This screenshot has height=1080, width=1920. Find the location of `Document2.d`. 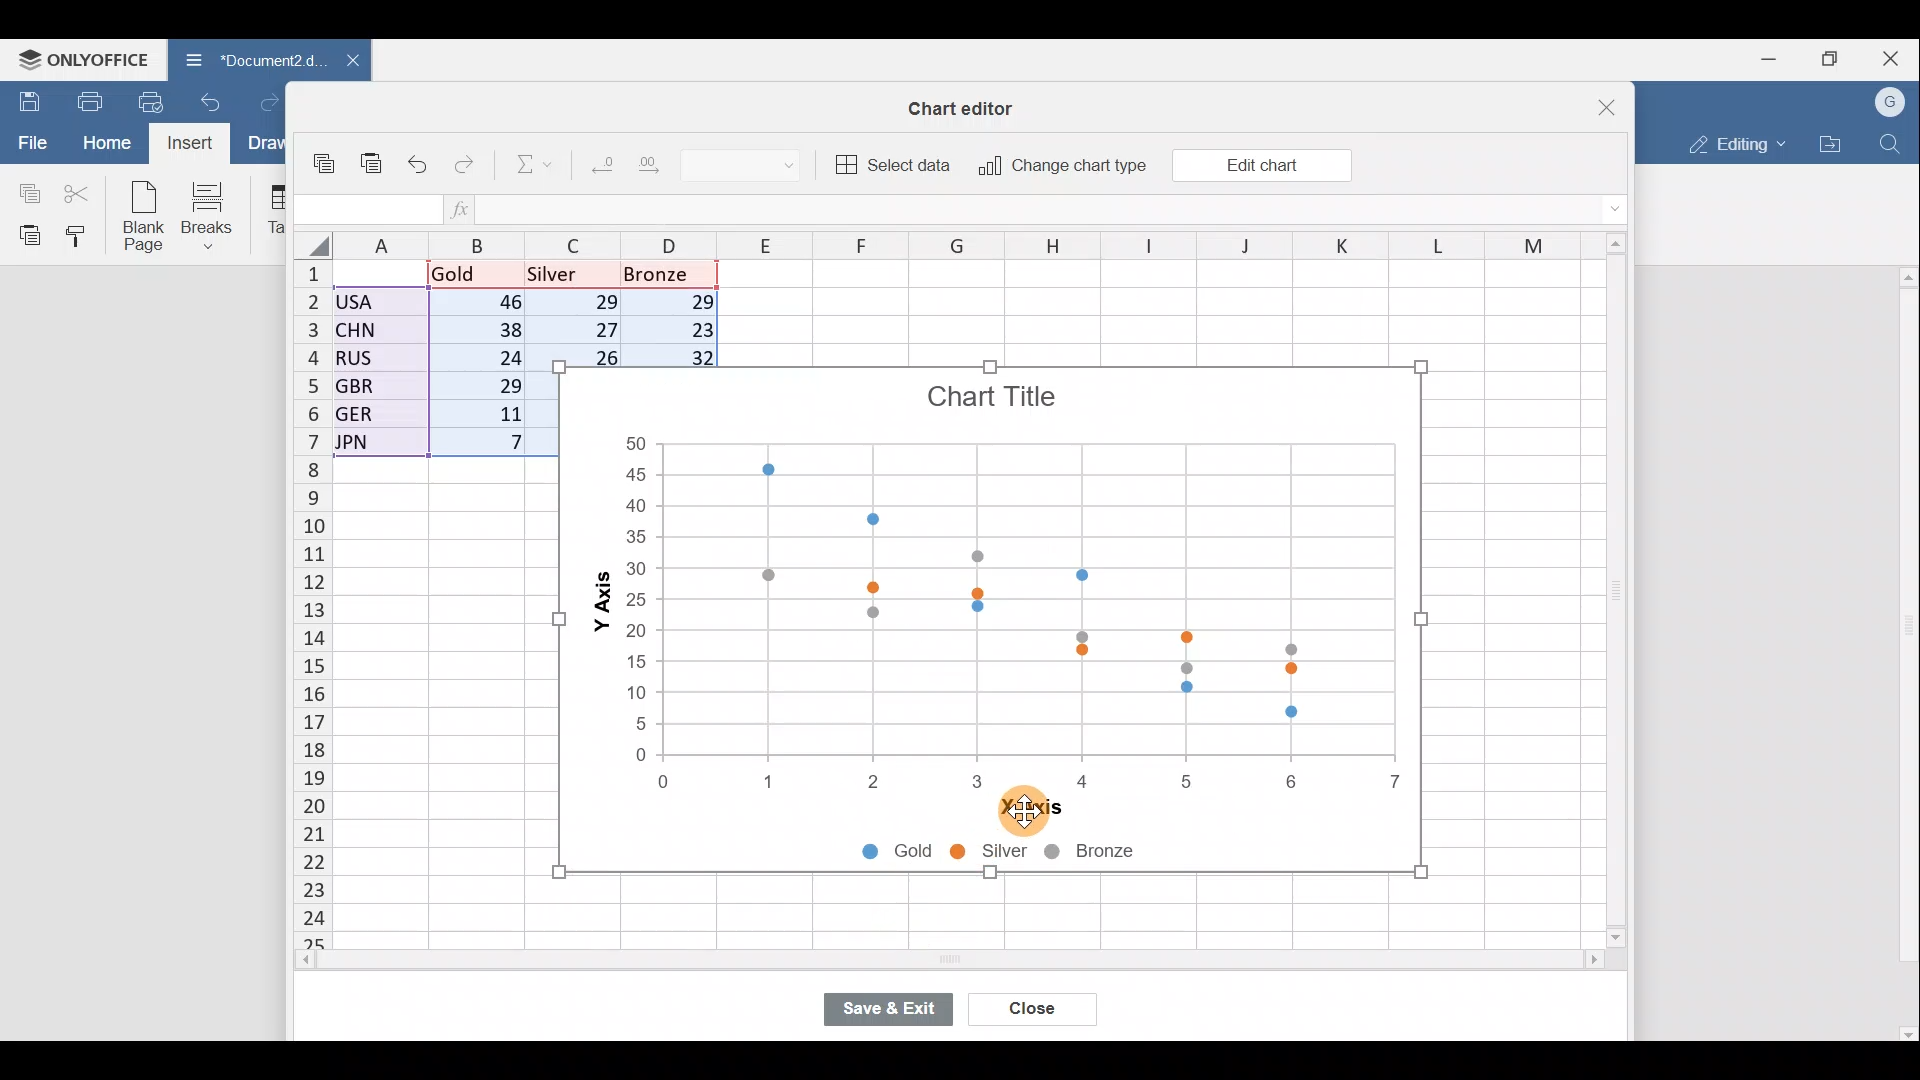

Document2.d is located at coordinates (244, 59).